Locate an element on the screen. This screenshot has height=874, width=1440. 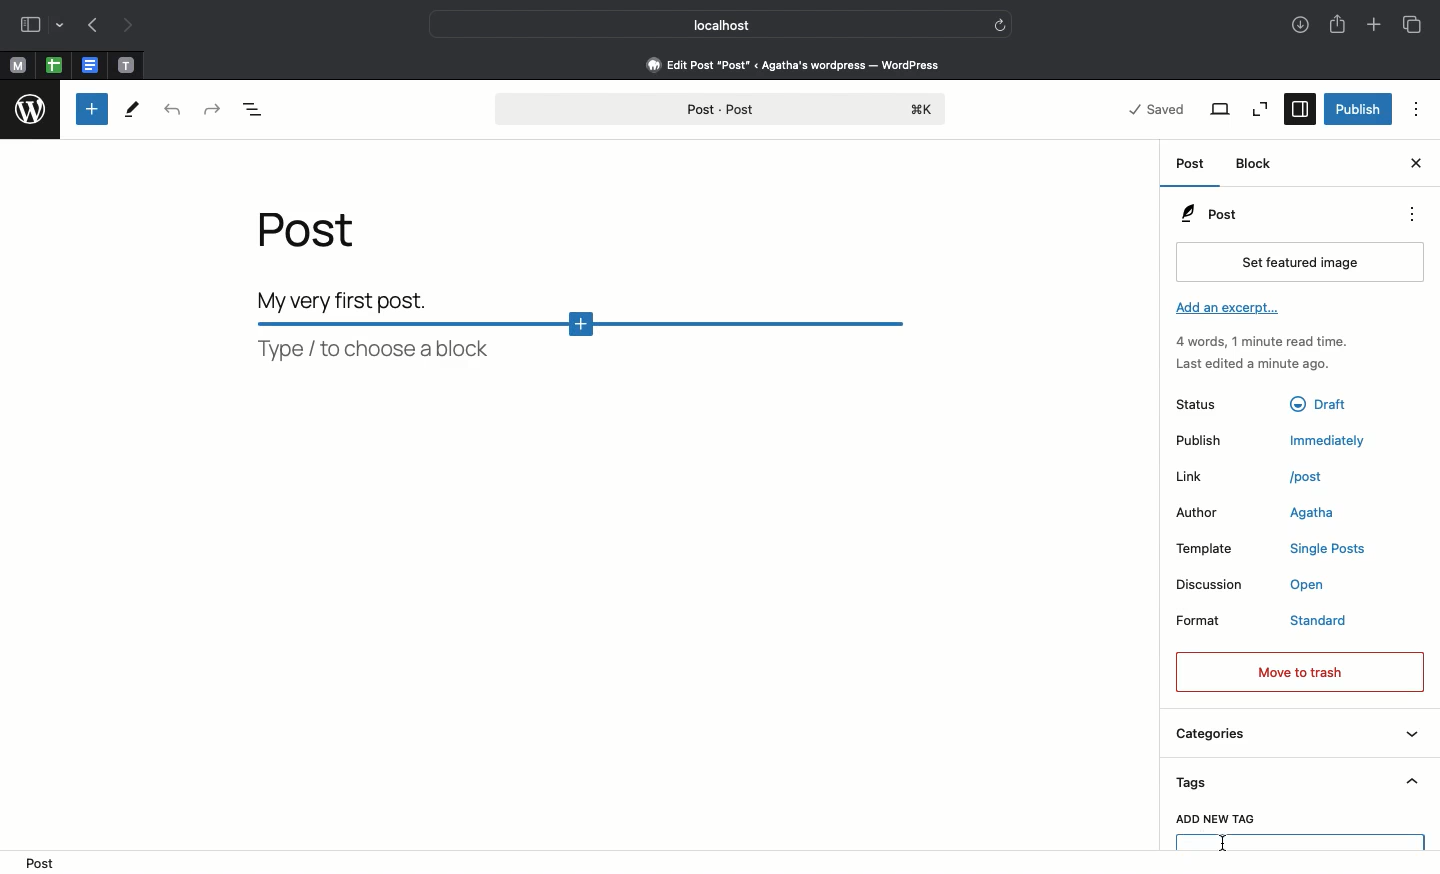
Body is located at coordinates (368, 295).